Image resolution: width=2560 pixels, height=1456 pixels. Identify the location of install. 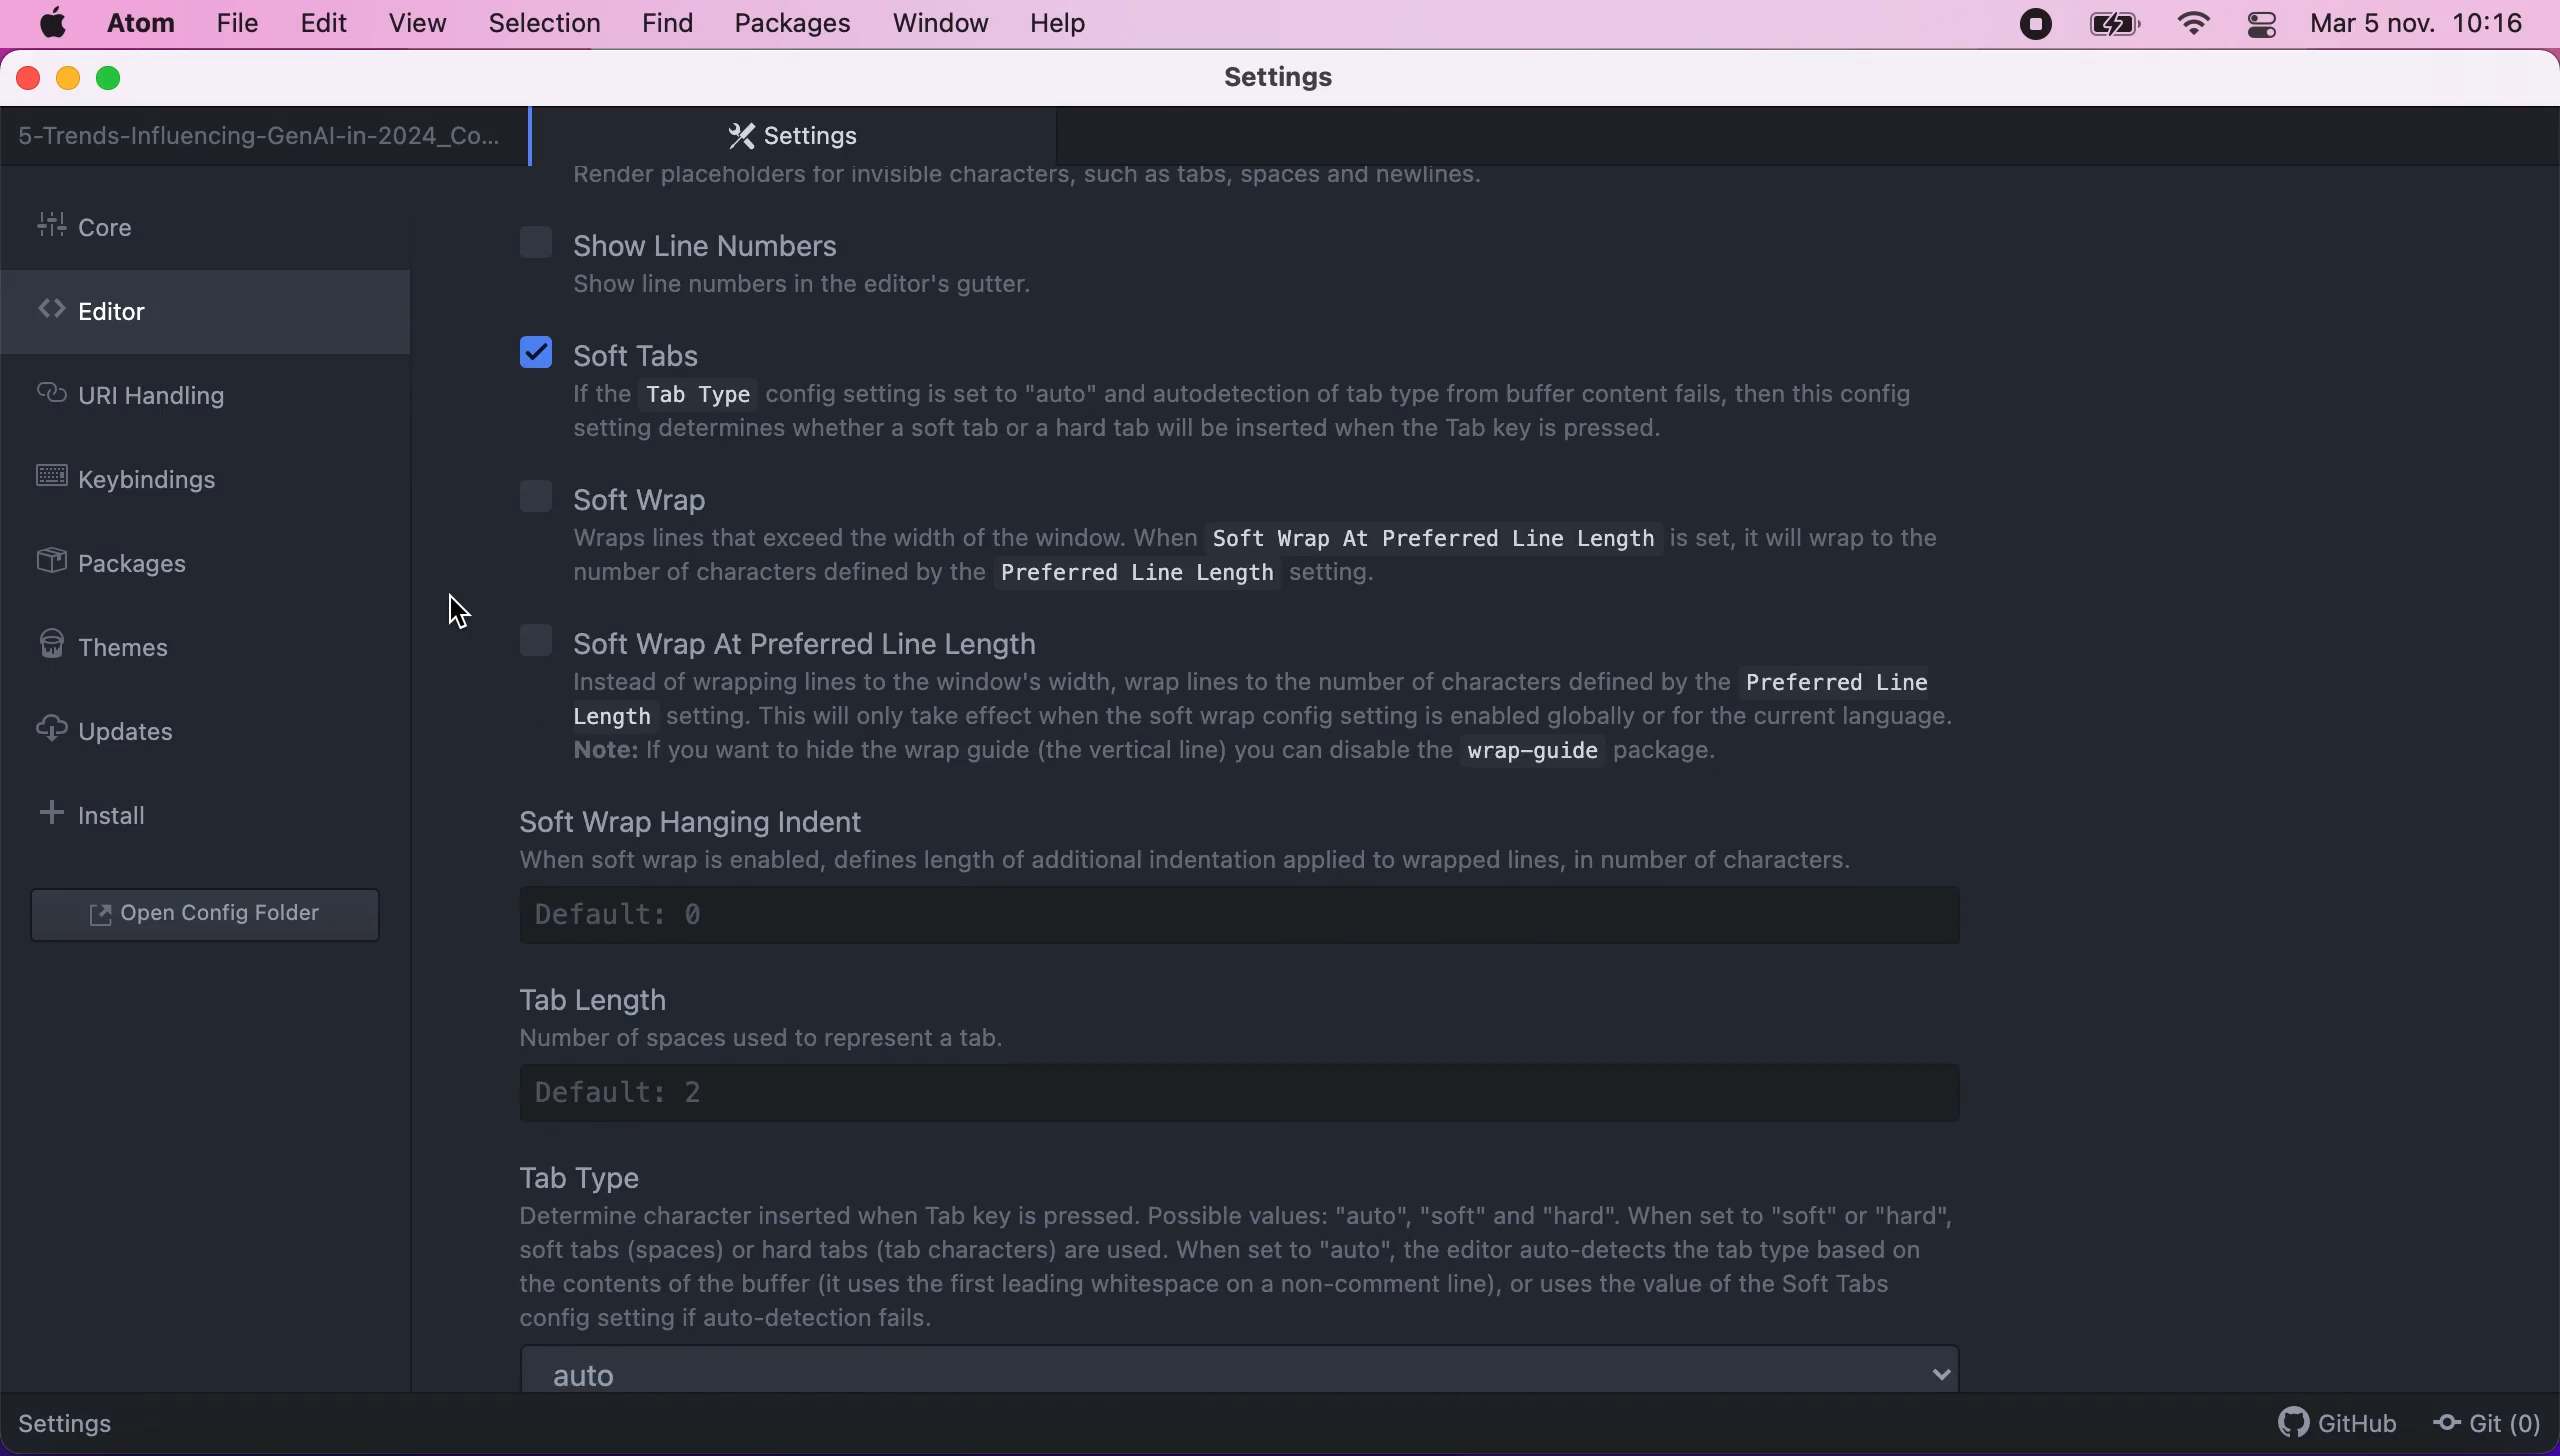
(106, 814).